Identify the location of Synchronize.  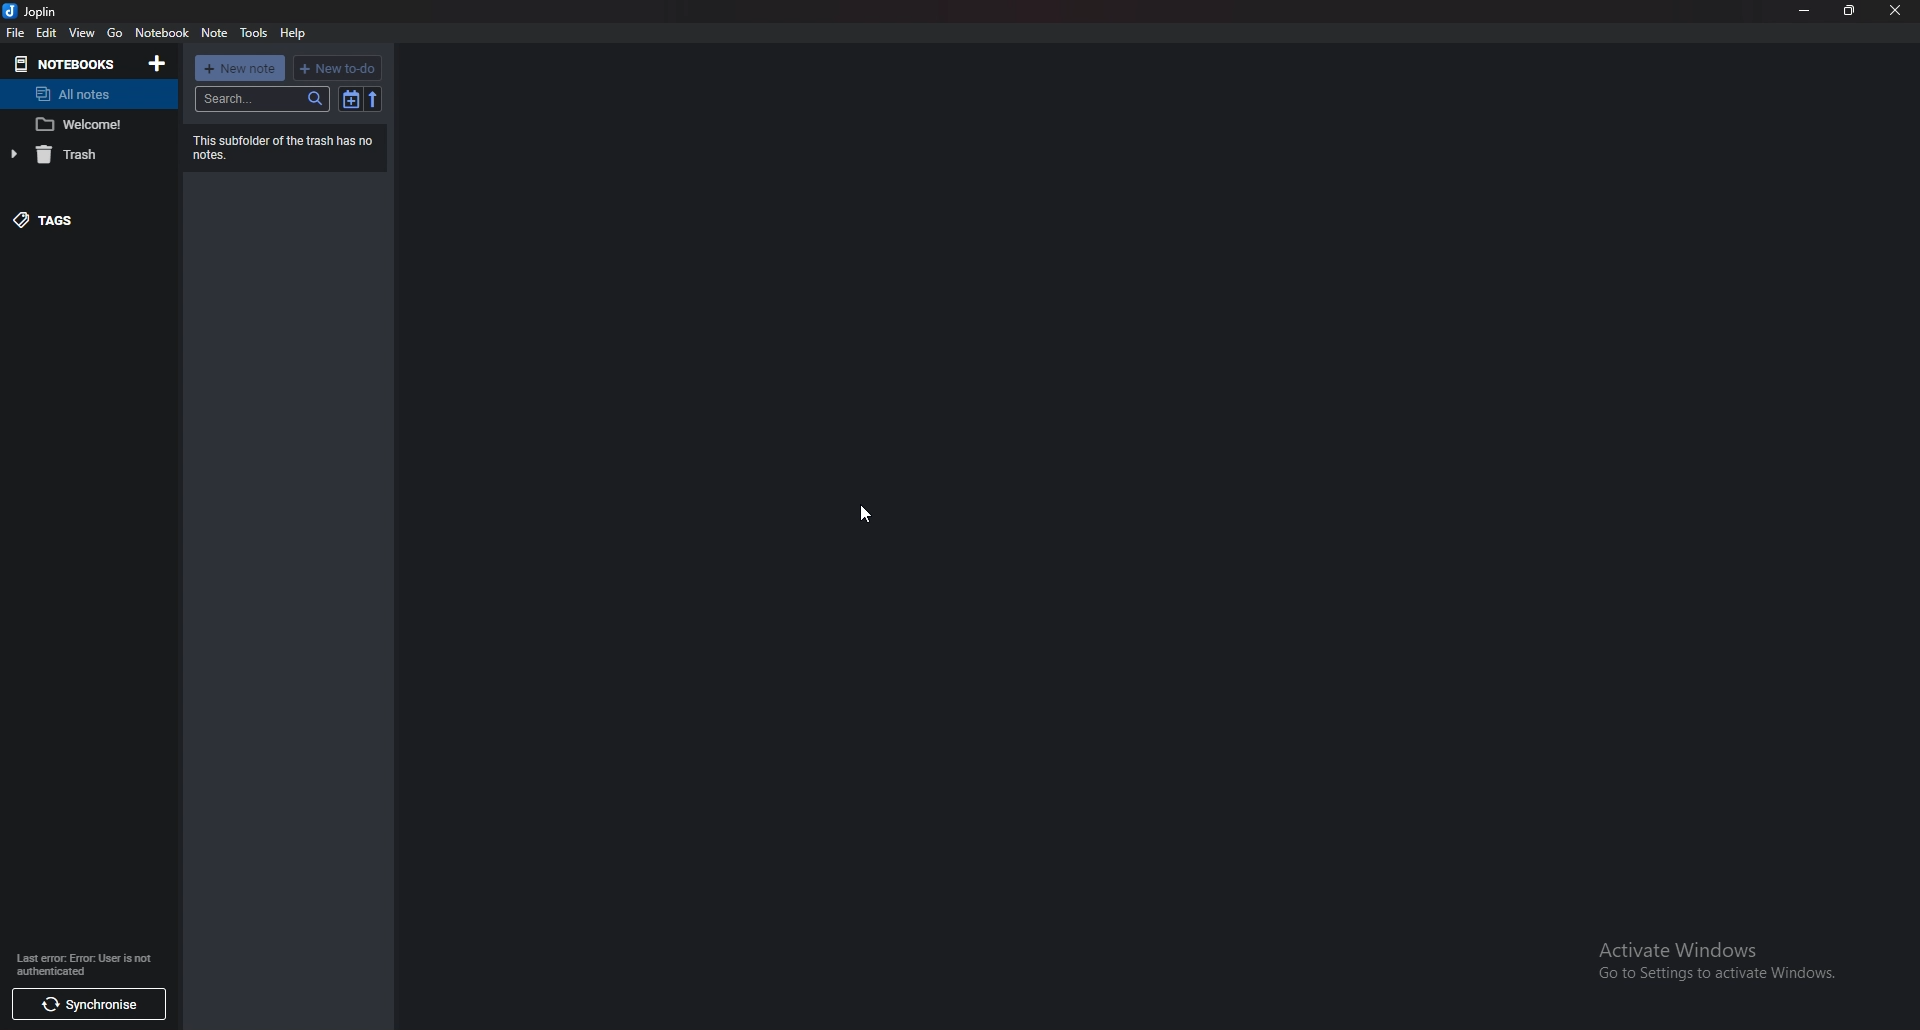
(90, 1006).